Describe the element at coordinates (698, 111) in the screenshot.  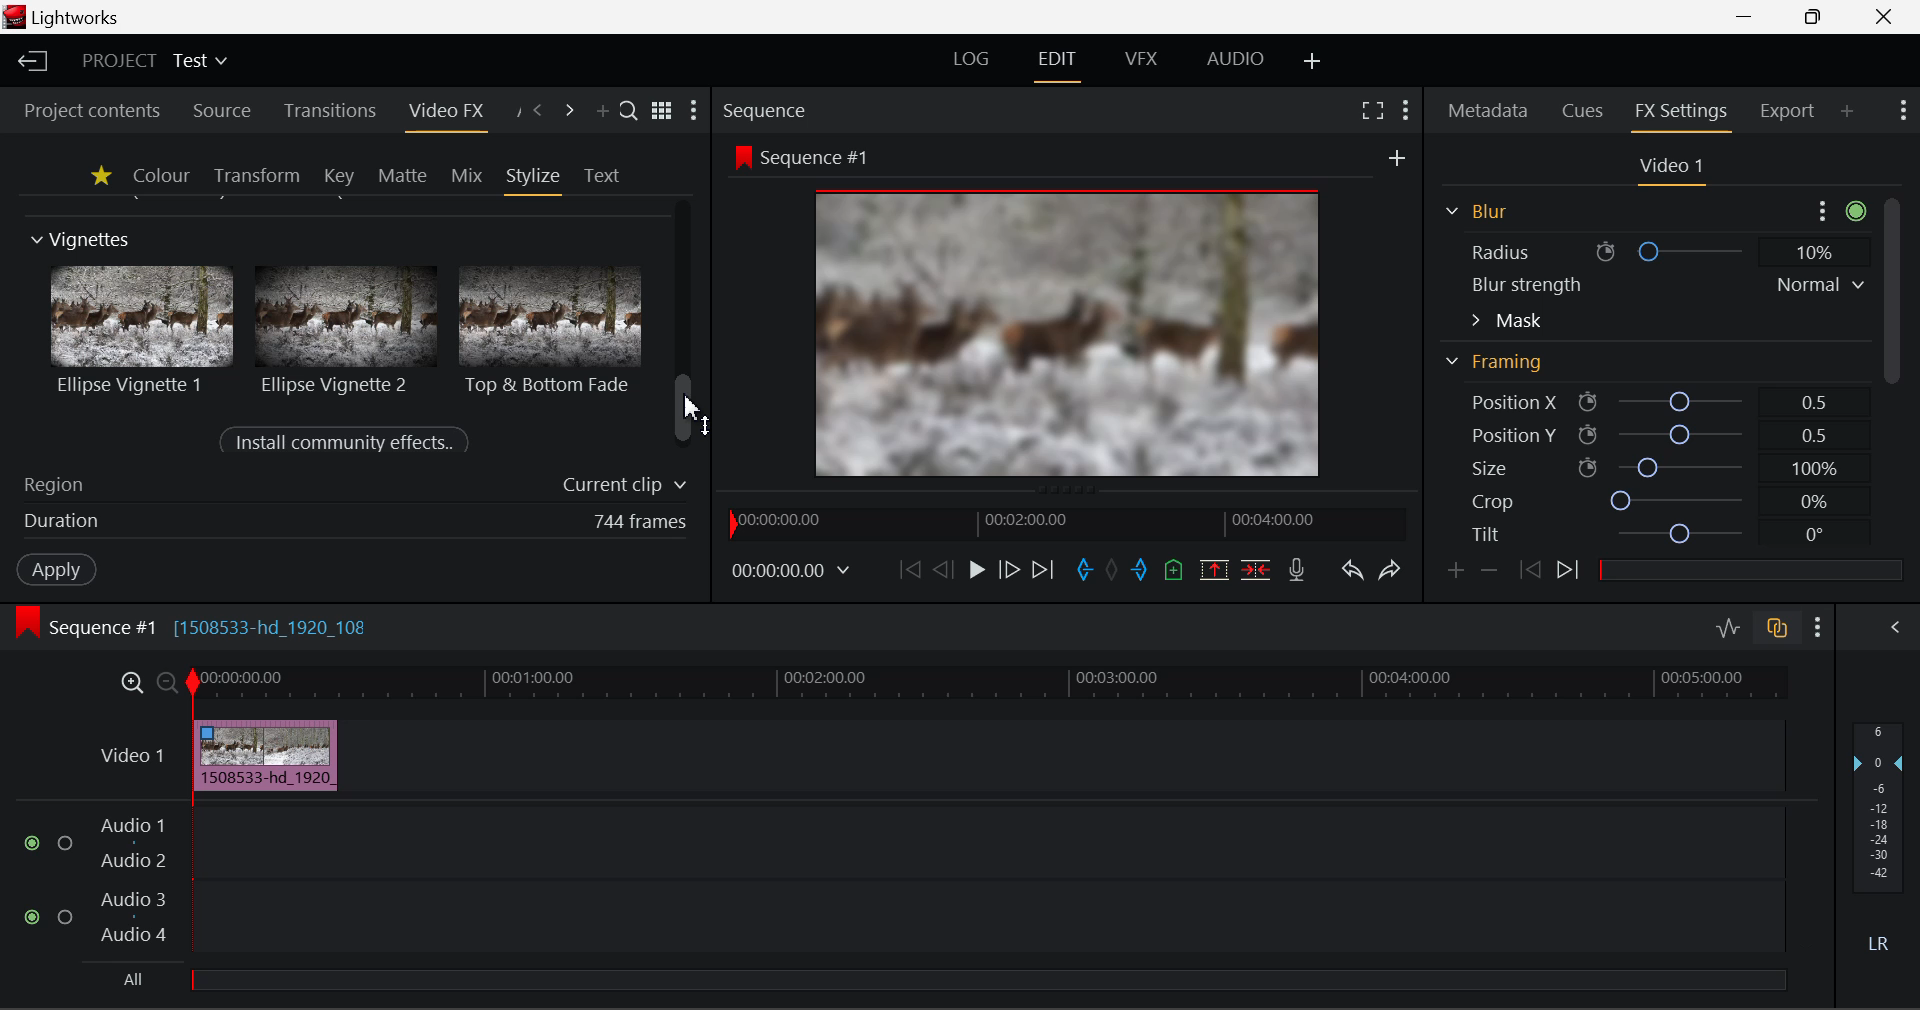
I see `Show Settings` at that location.